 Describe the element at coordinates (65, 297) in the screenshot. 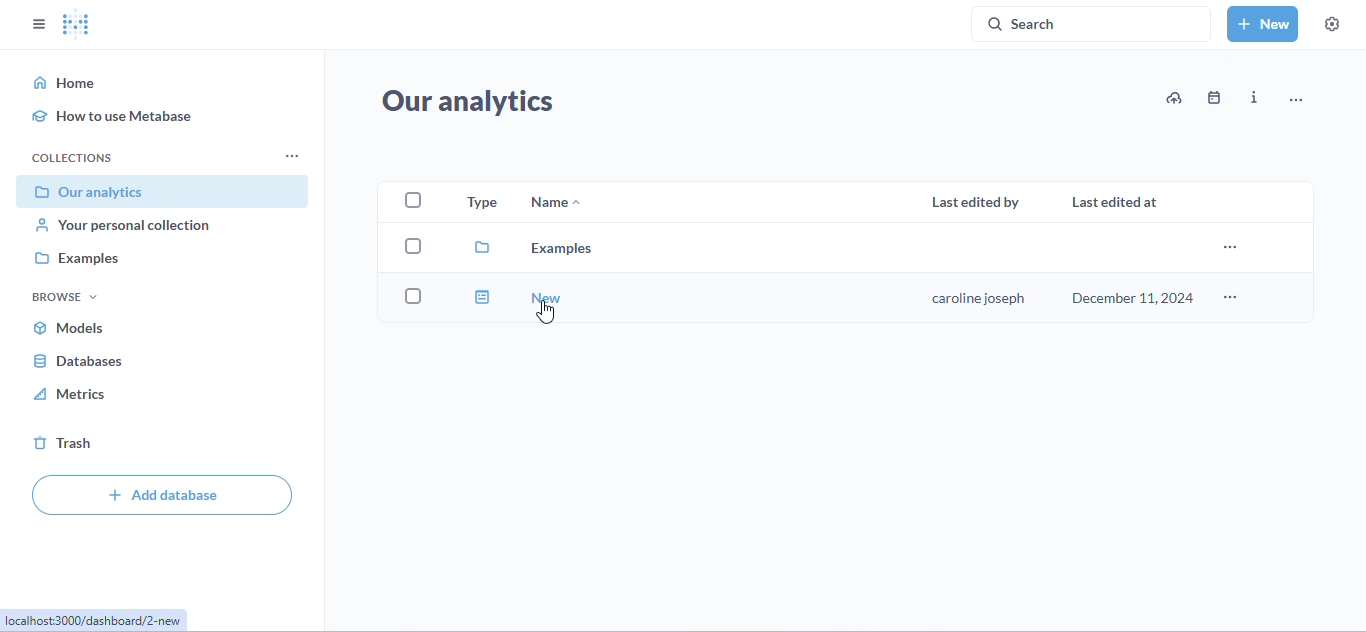

I see `browse` at that location.